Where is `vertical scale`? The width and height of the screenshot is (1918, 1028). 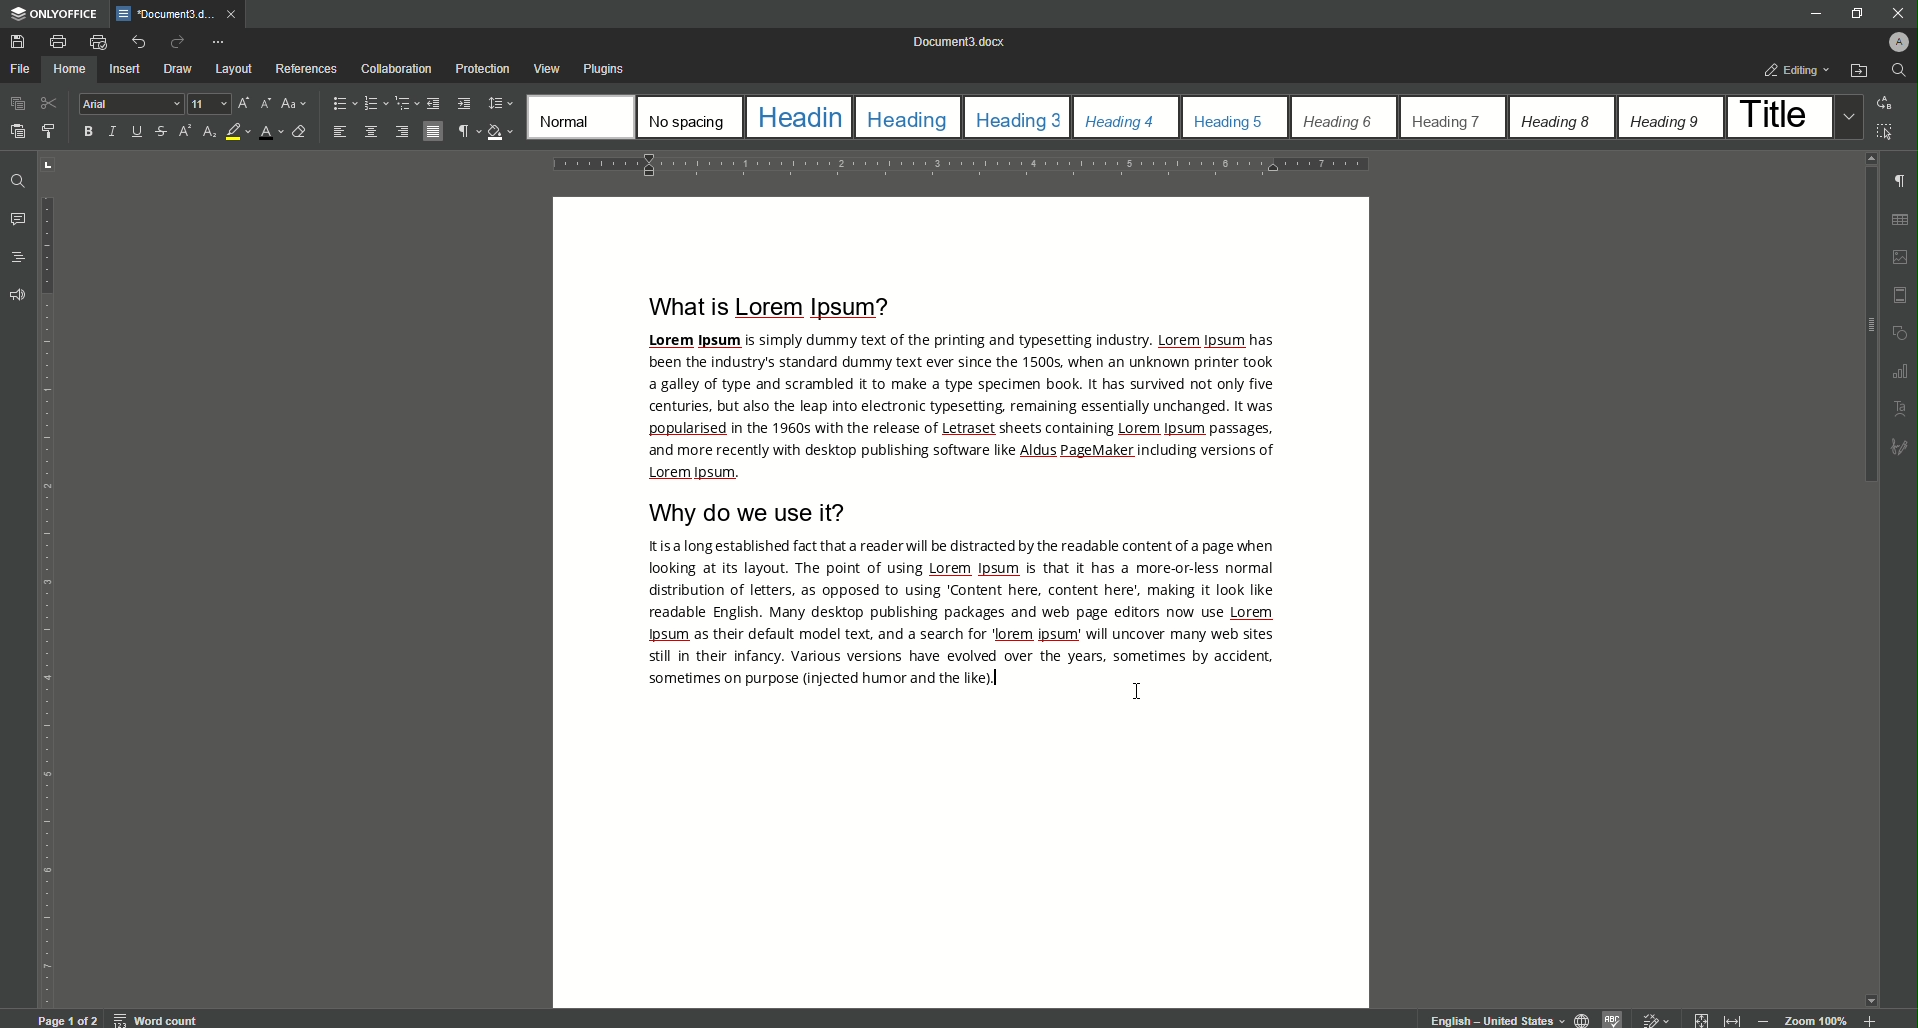
vertical scale is located at coordinates (51, 667).